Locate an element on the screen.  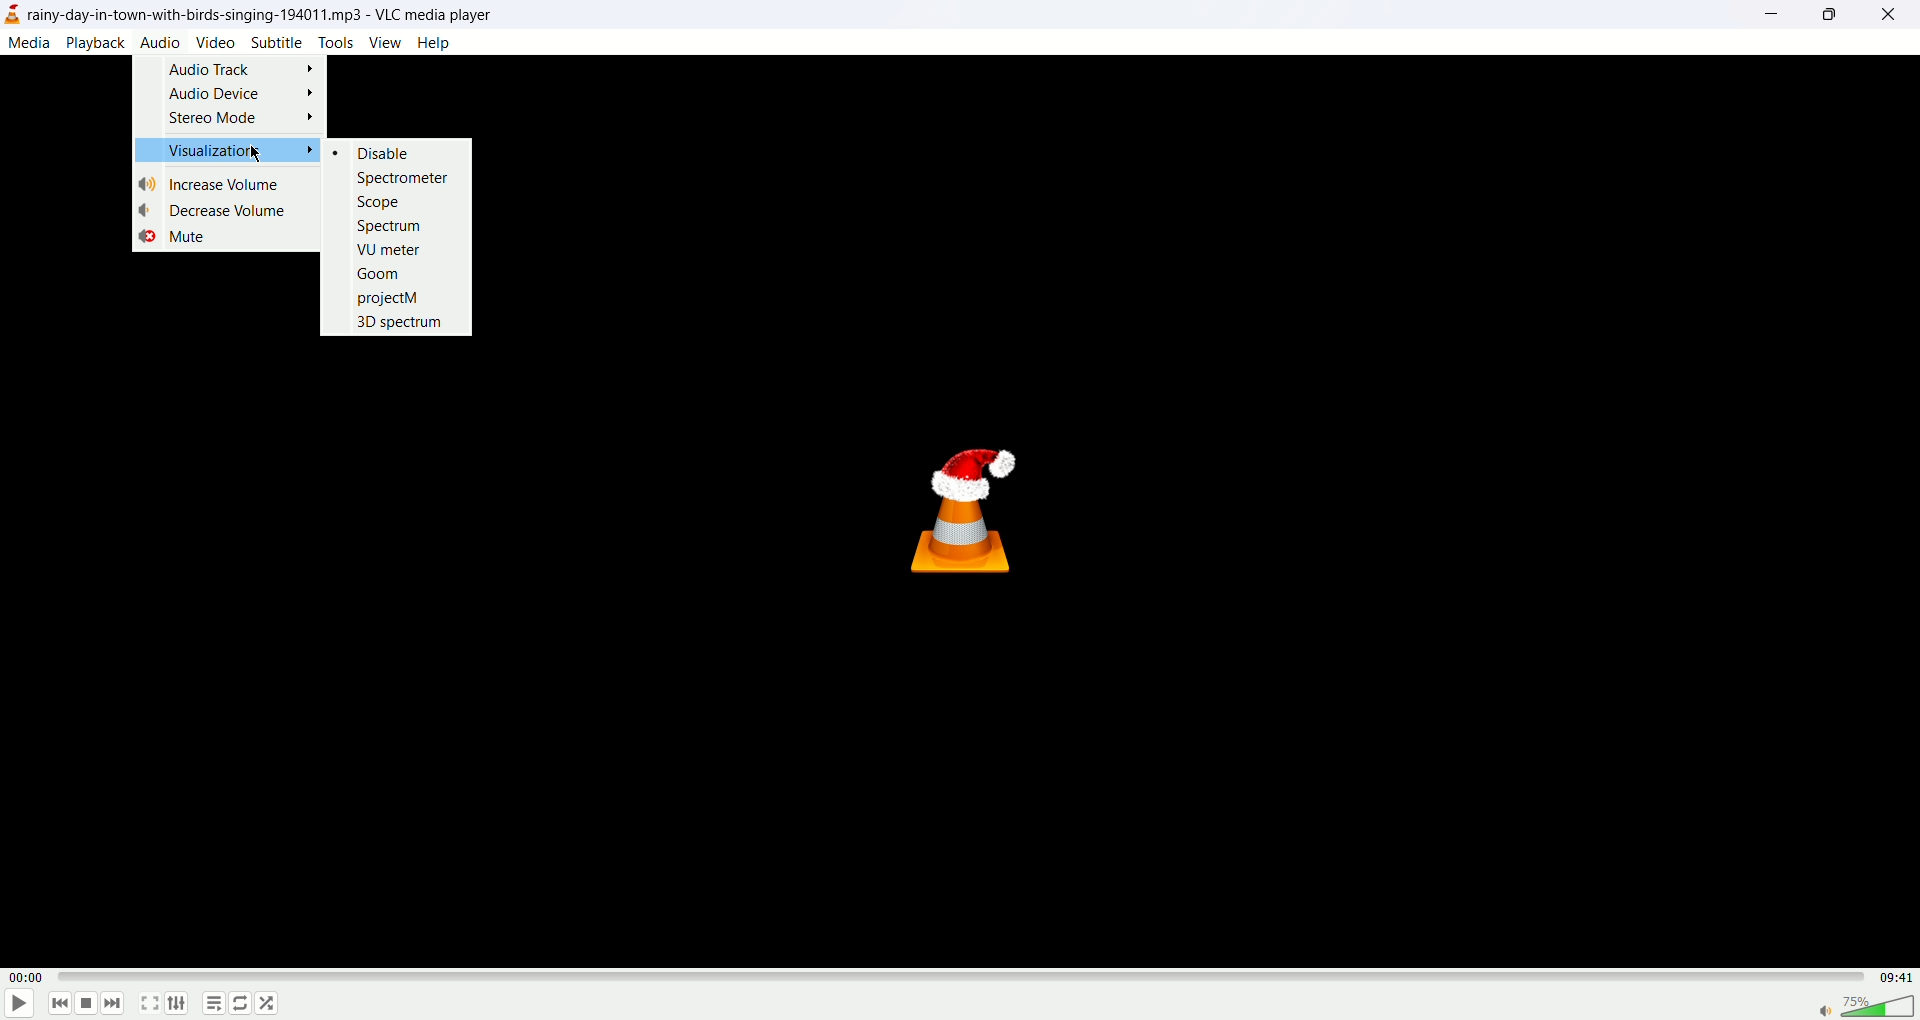
increase volume is located at coordinates (214, 184).